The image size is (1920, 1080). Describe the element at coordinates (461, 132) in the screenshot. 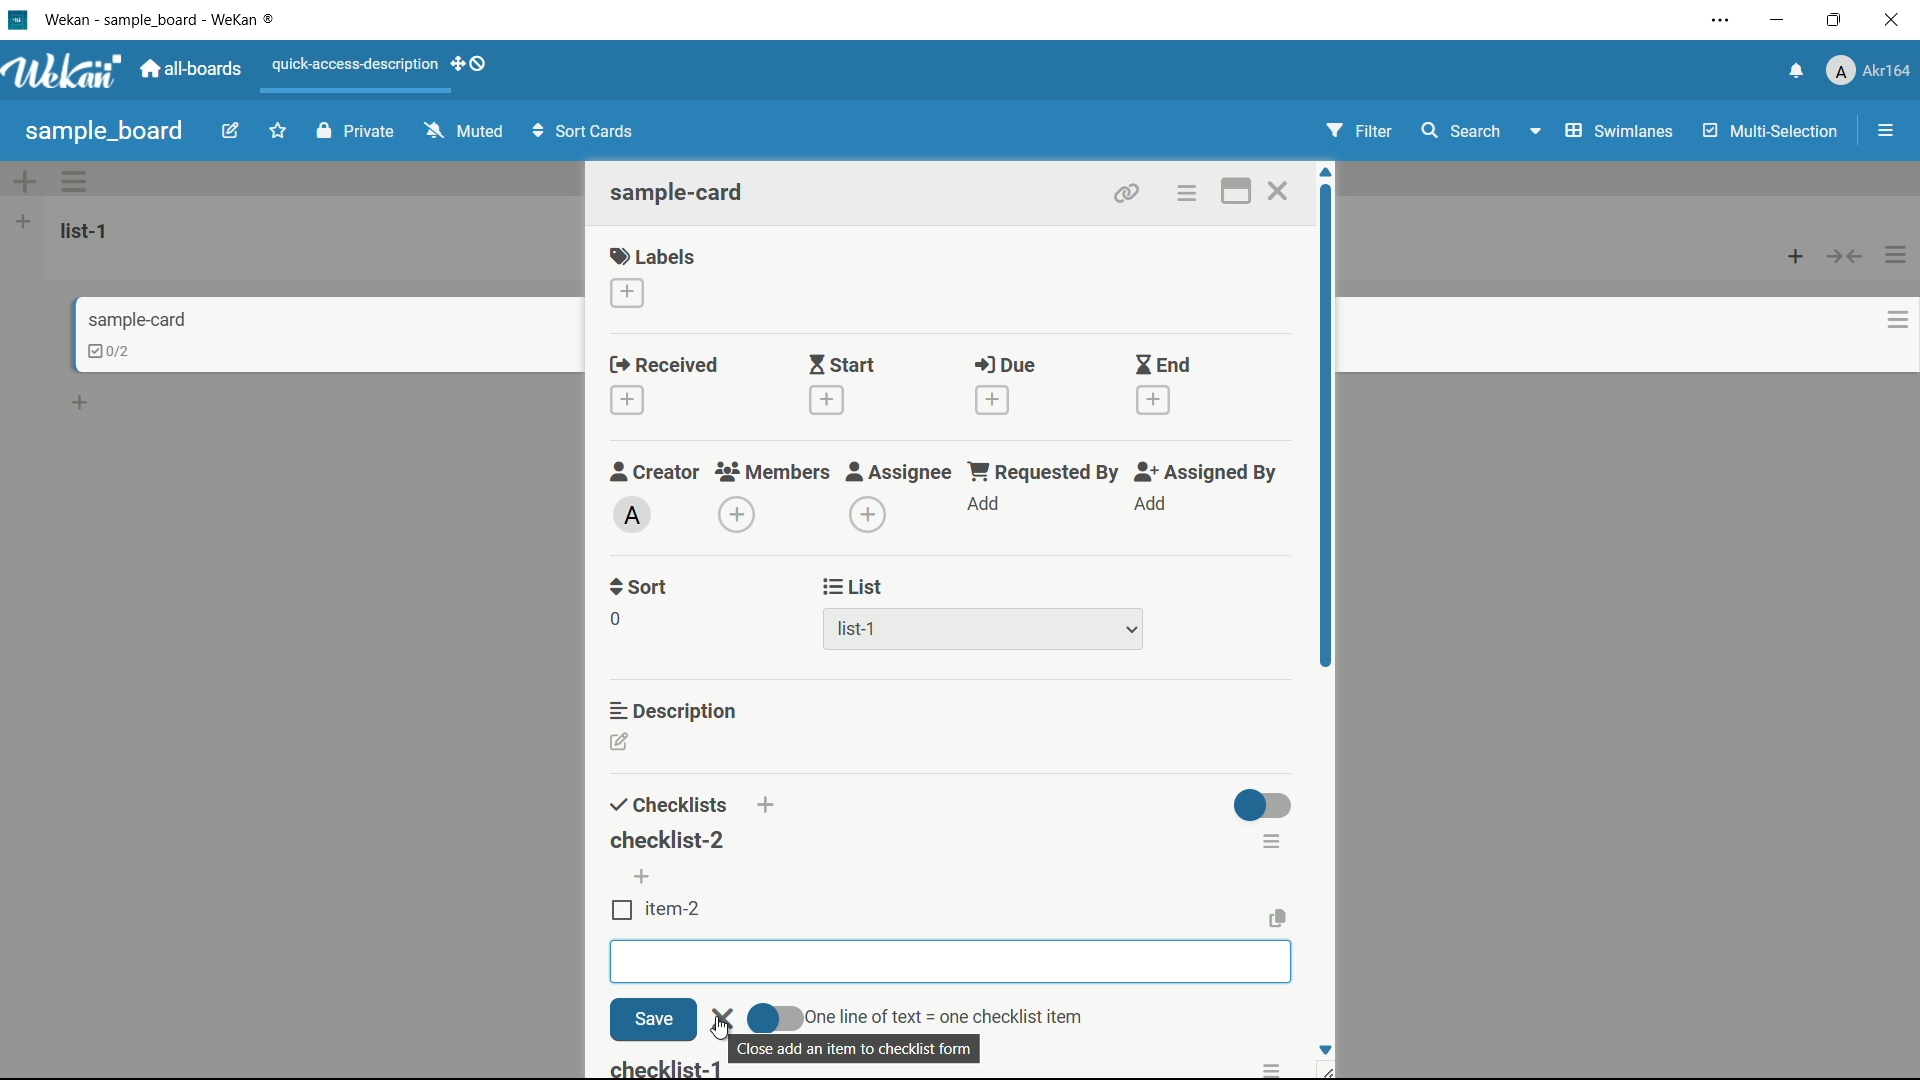

I see `muted` at that location.